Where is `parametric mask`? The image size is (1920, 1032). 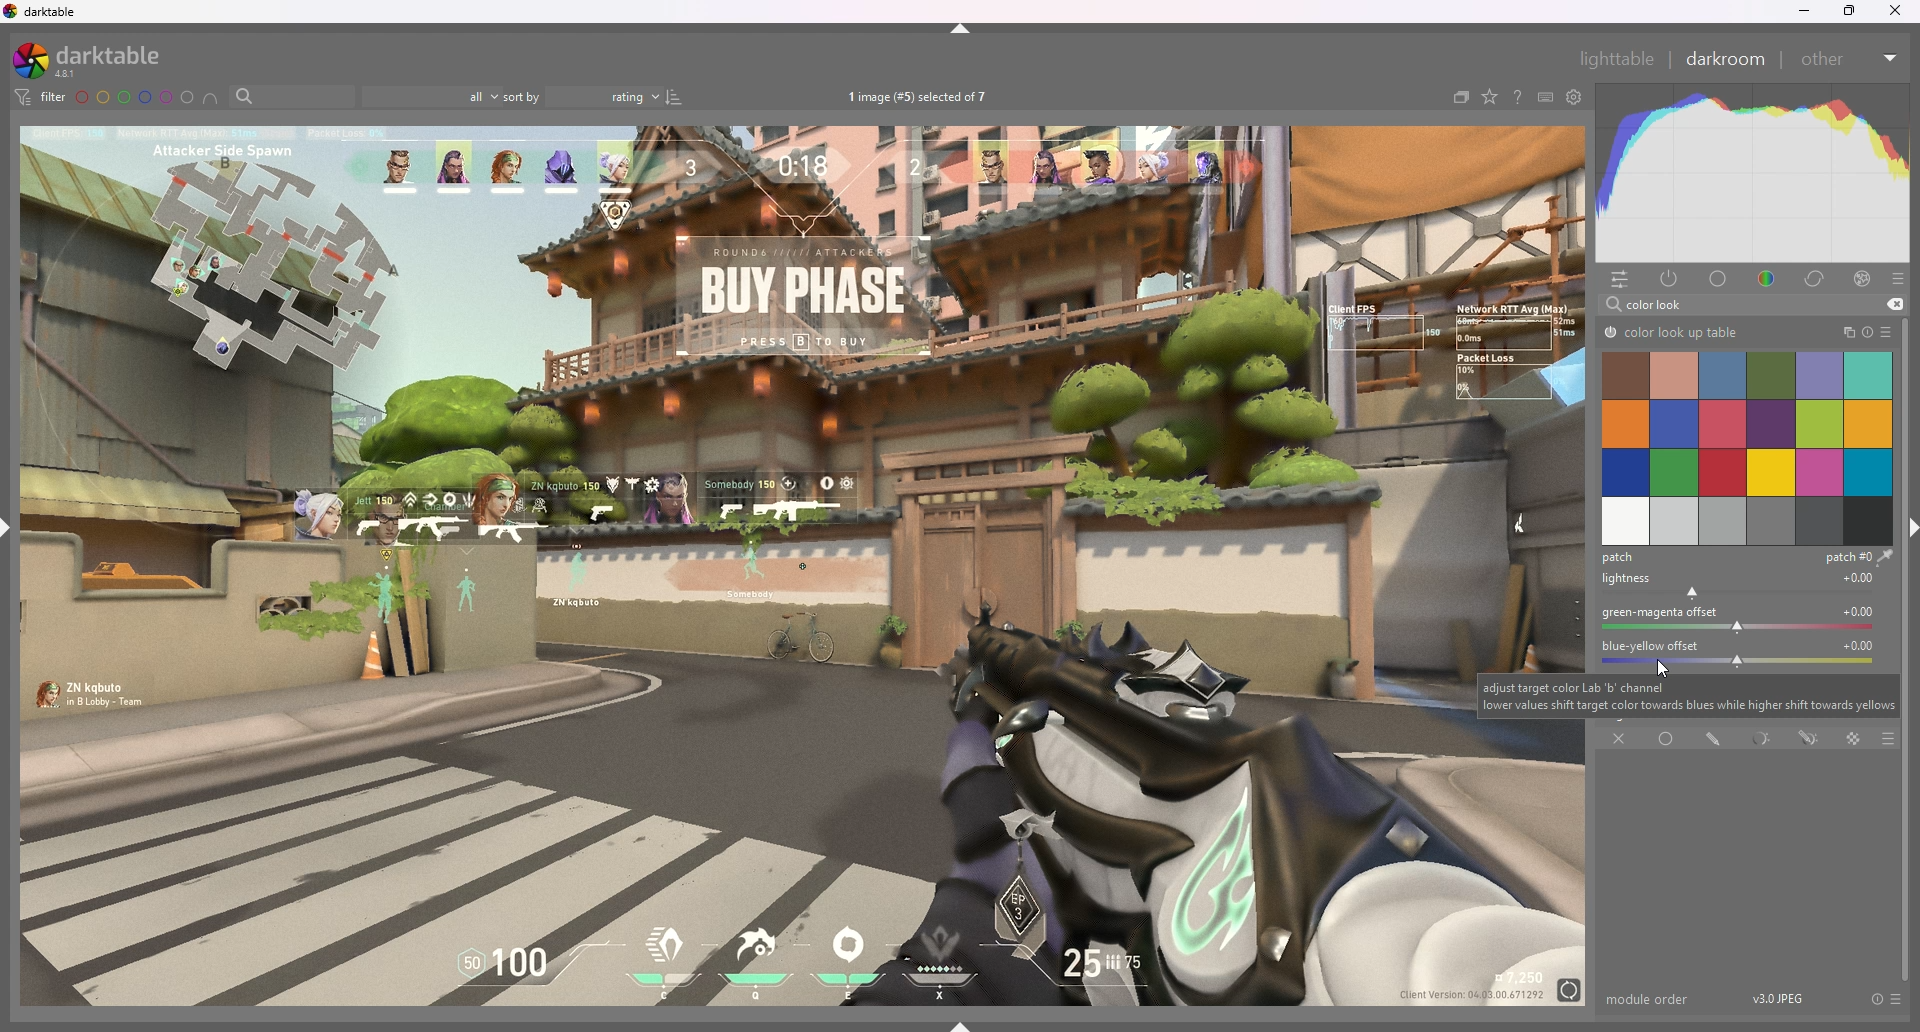
parametric mask is located at coordinates (1762, 738).